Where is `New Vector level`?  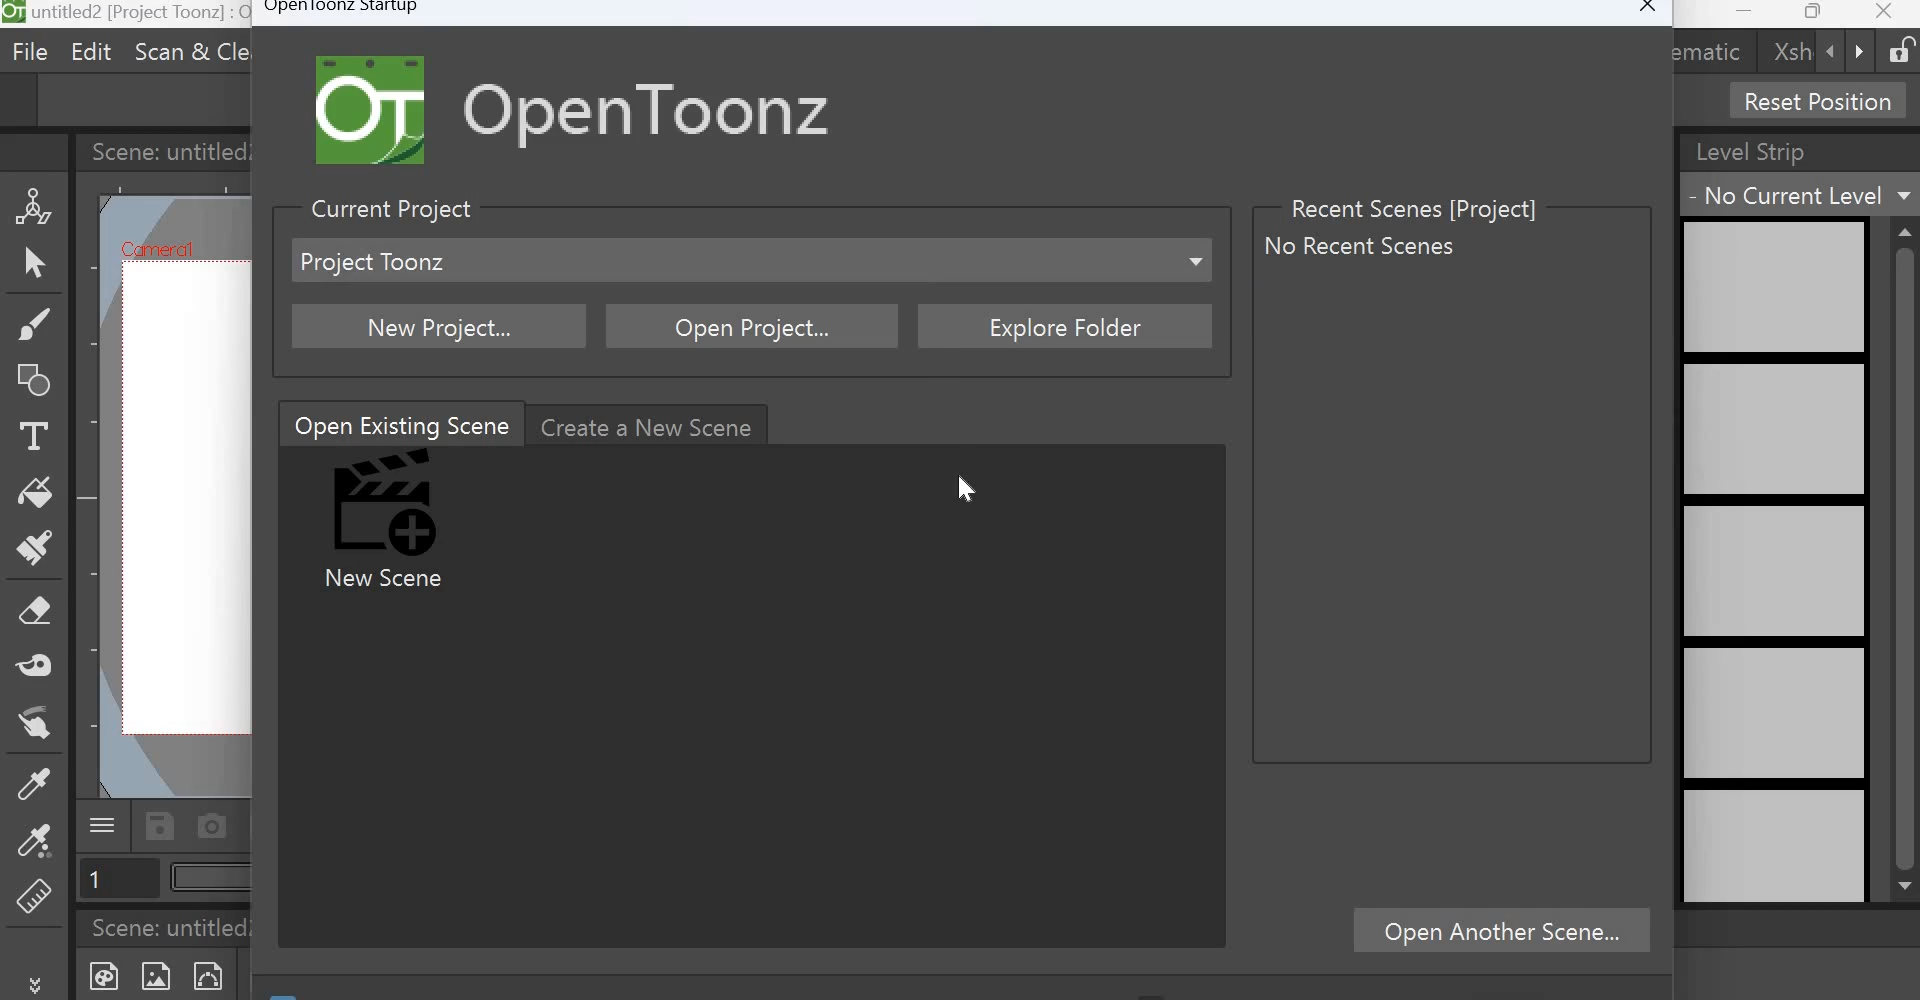
New Vector level is located at coordinates (218, 974).